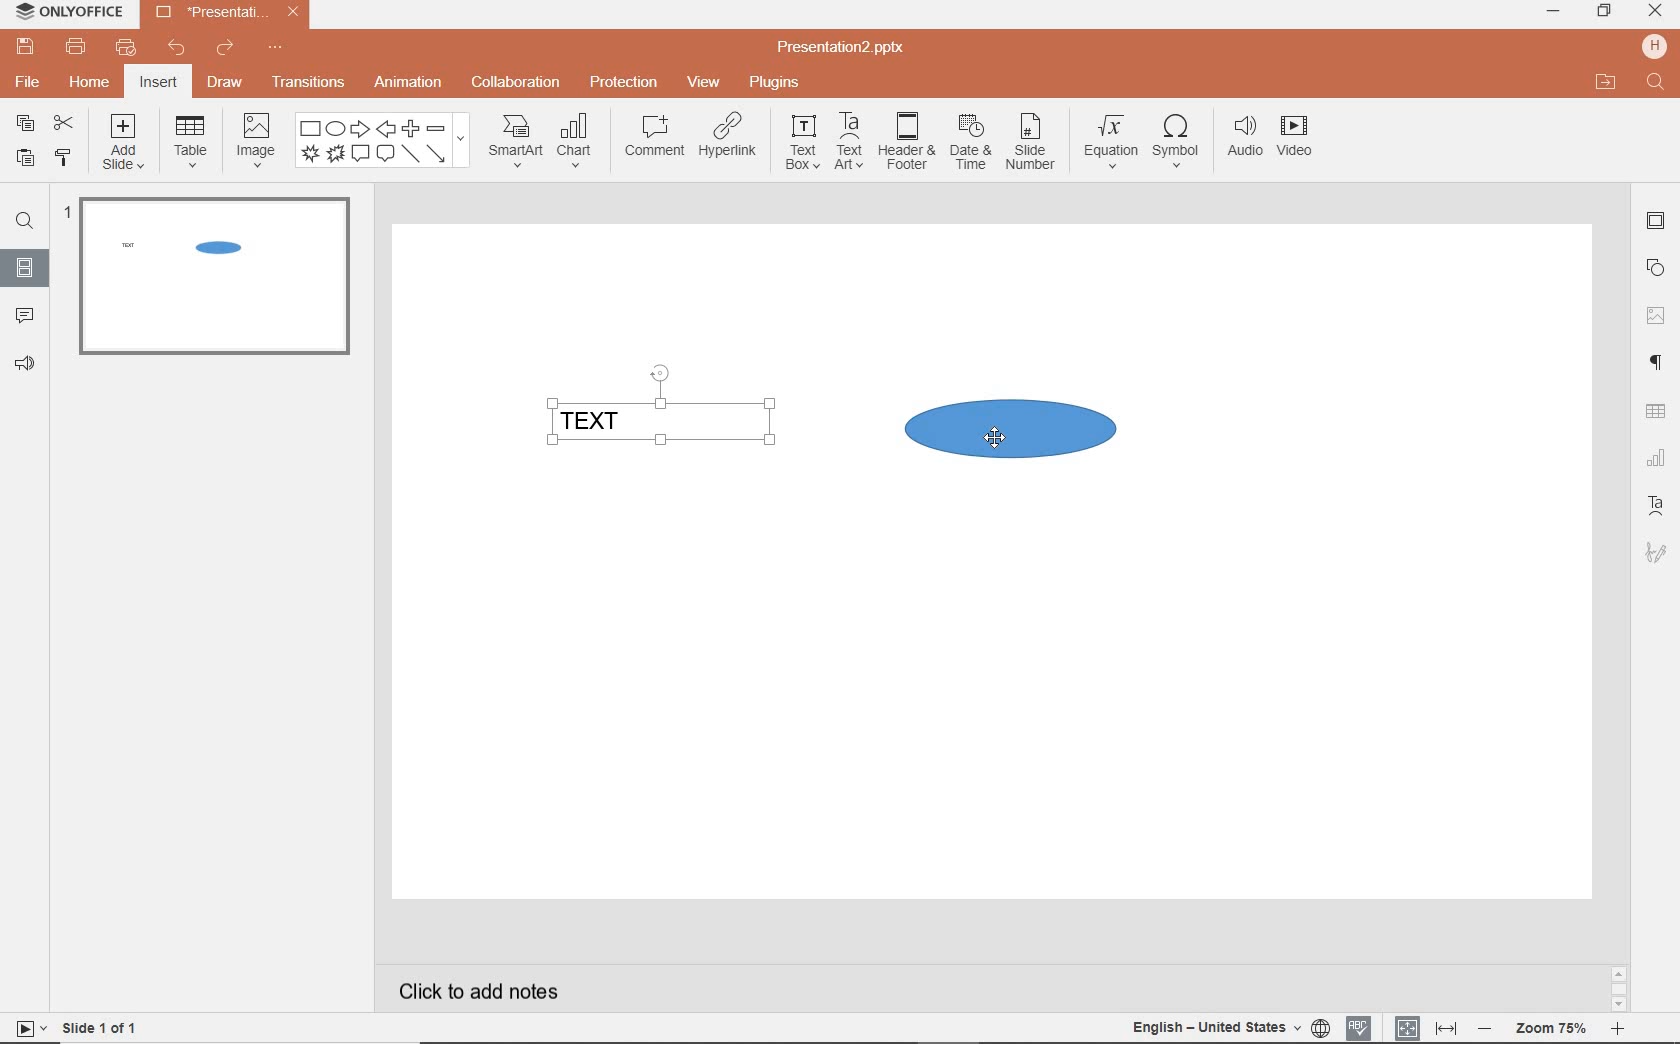 The image size is (1680, 1044). Describe the element at coordinates (483, 989) in the screenshot. I see `CLICK TO ADD NOTES` at that location.